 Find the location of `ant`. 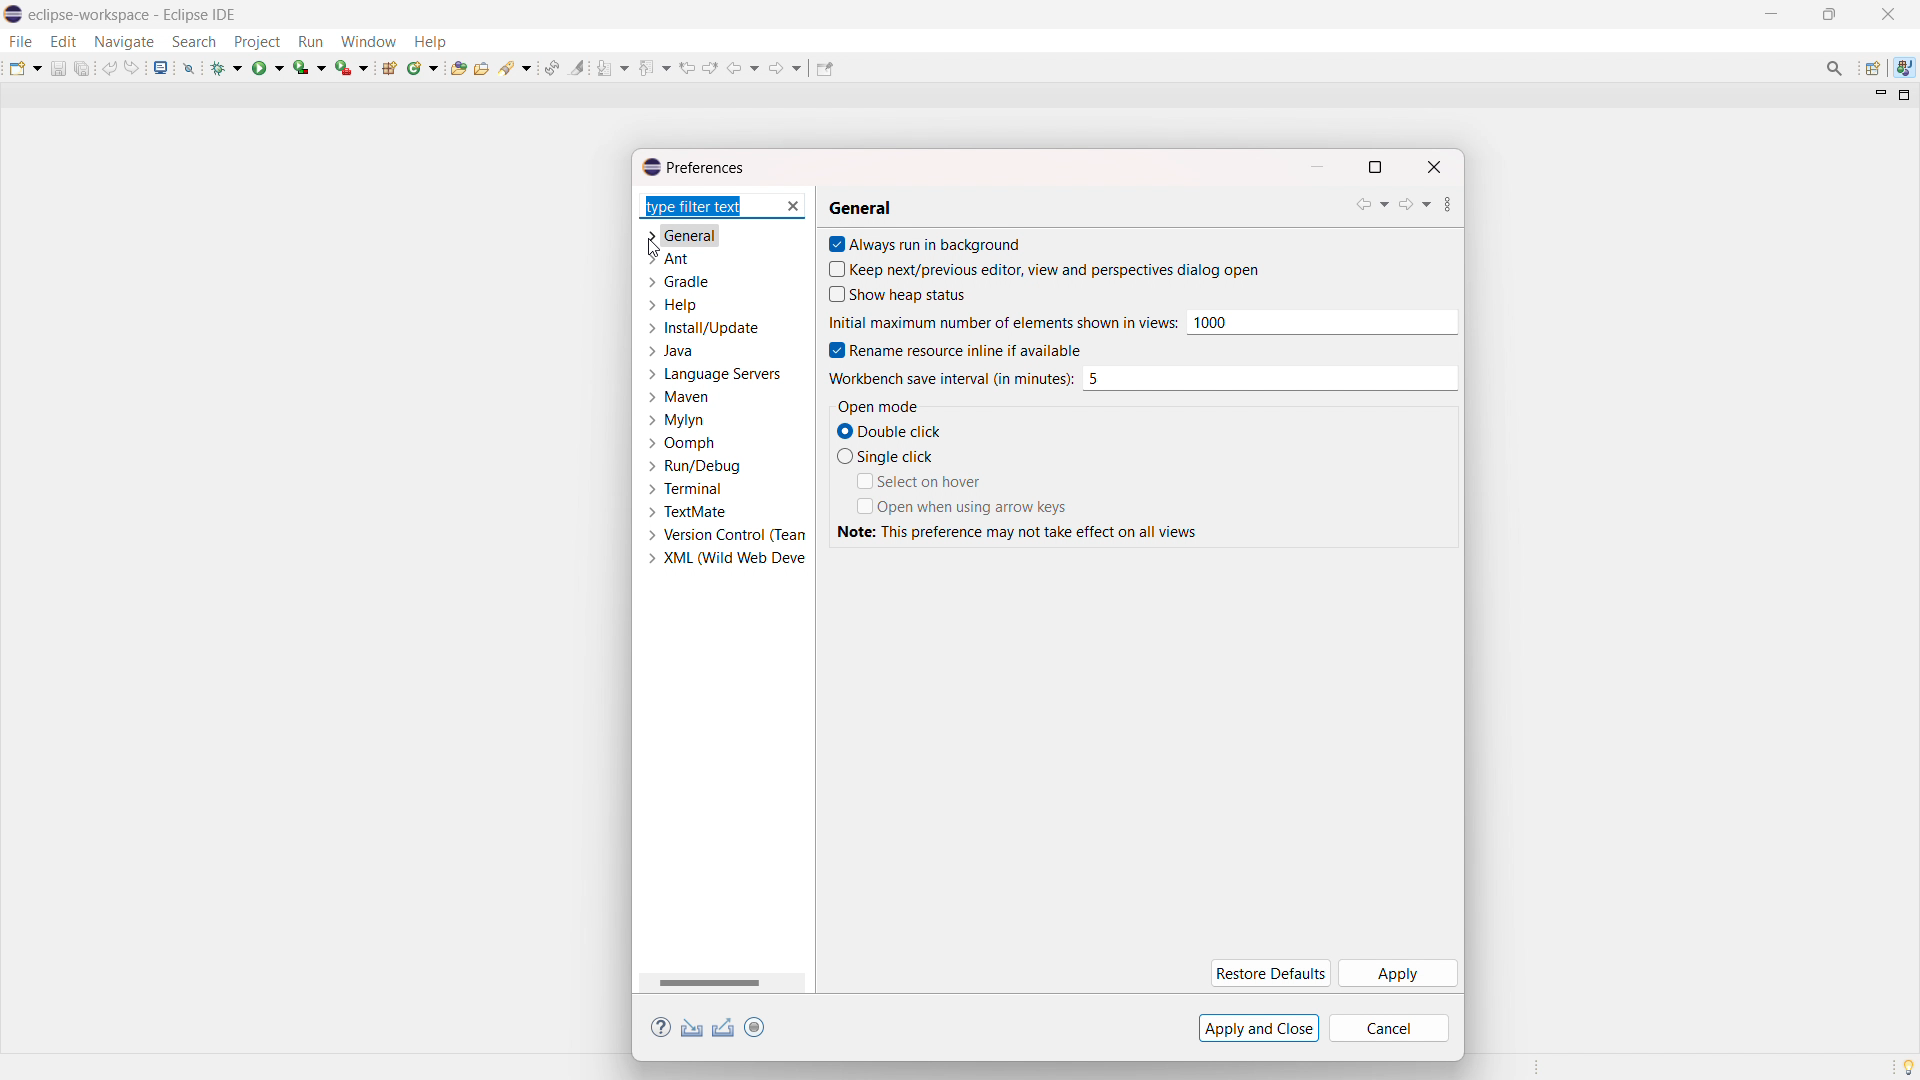

ant is located at coordinates (669, 259).